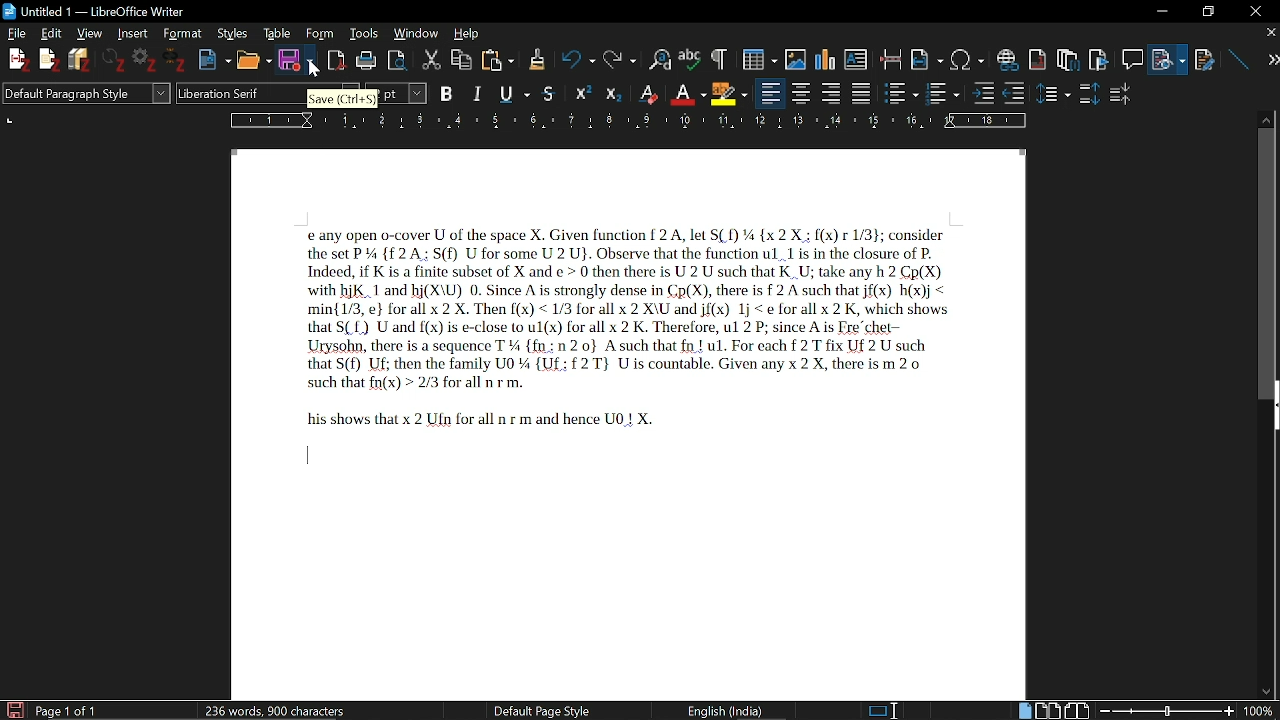 This screenshot has height=720, width=1280. Describe the element at coordinates (214, 58) in the screenshot. I see `New` at that location.